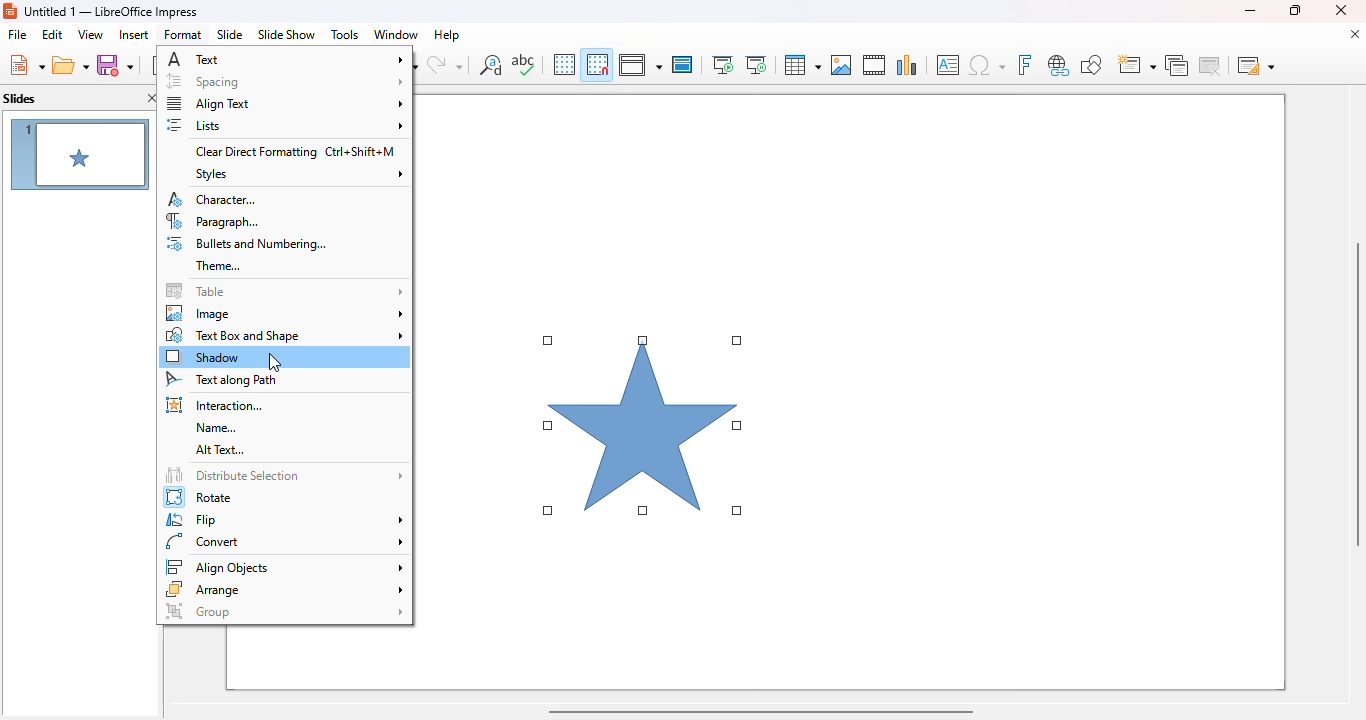 The height and width of the screenshot is (720, 1366). What do you see at coordinates (948, 65) in the screenshot?
I see `insert text box` at bounding box center [948, 65].